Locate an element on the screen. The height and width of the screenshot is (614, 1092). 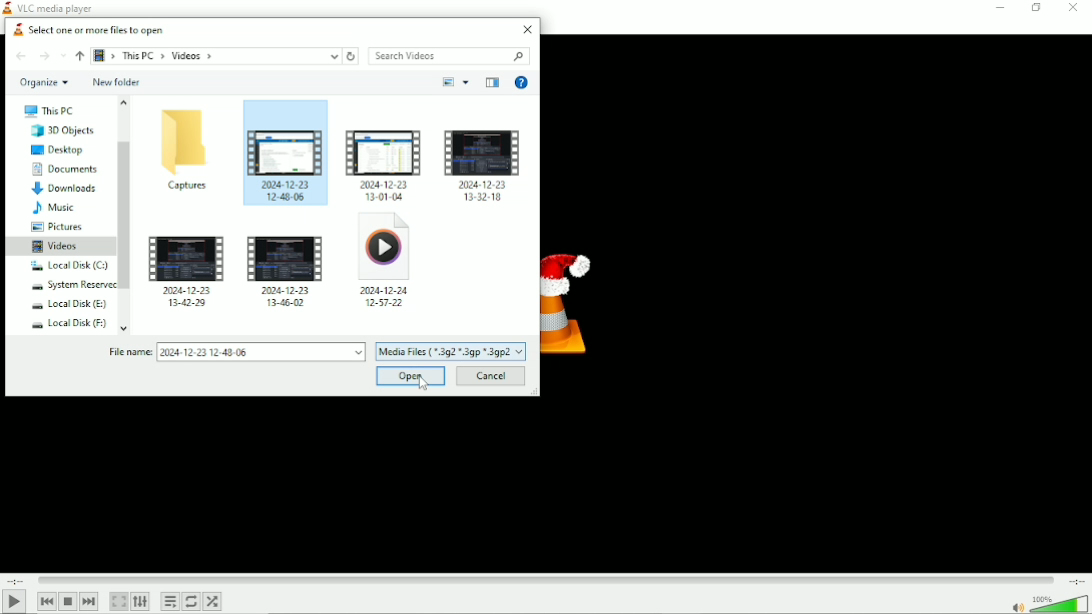
Vertical scrollbar is located at coordinates (126, 213).